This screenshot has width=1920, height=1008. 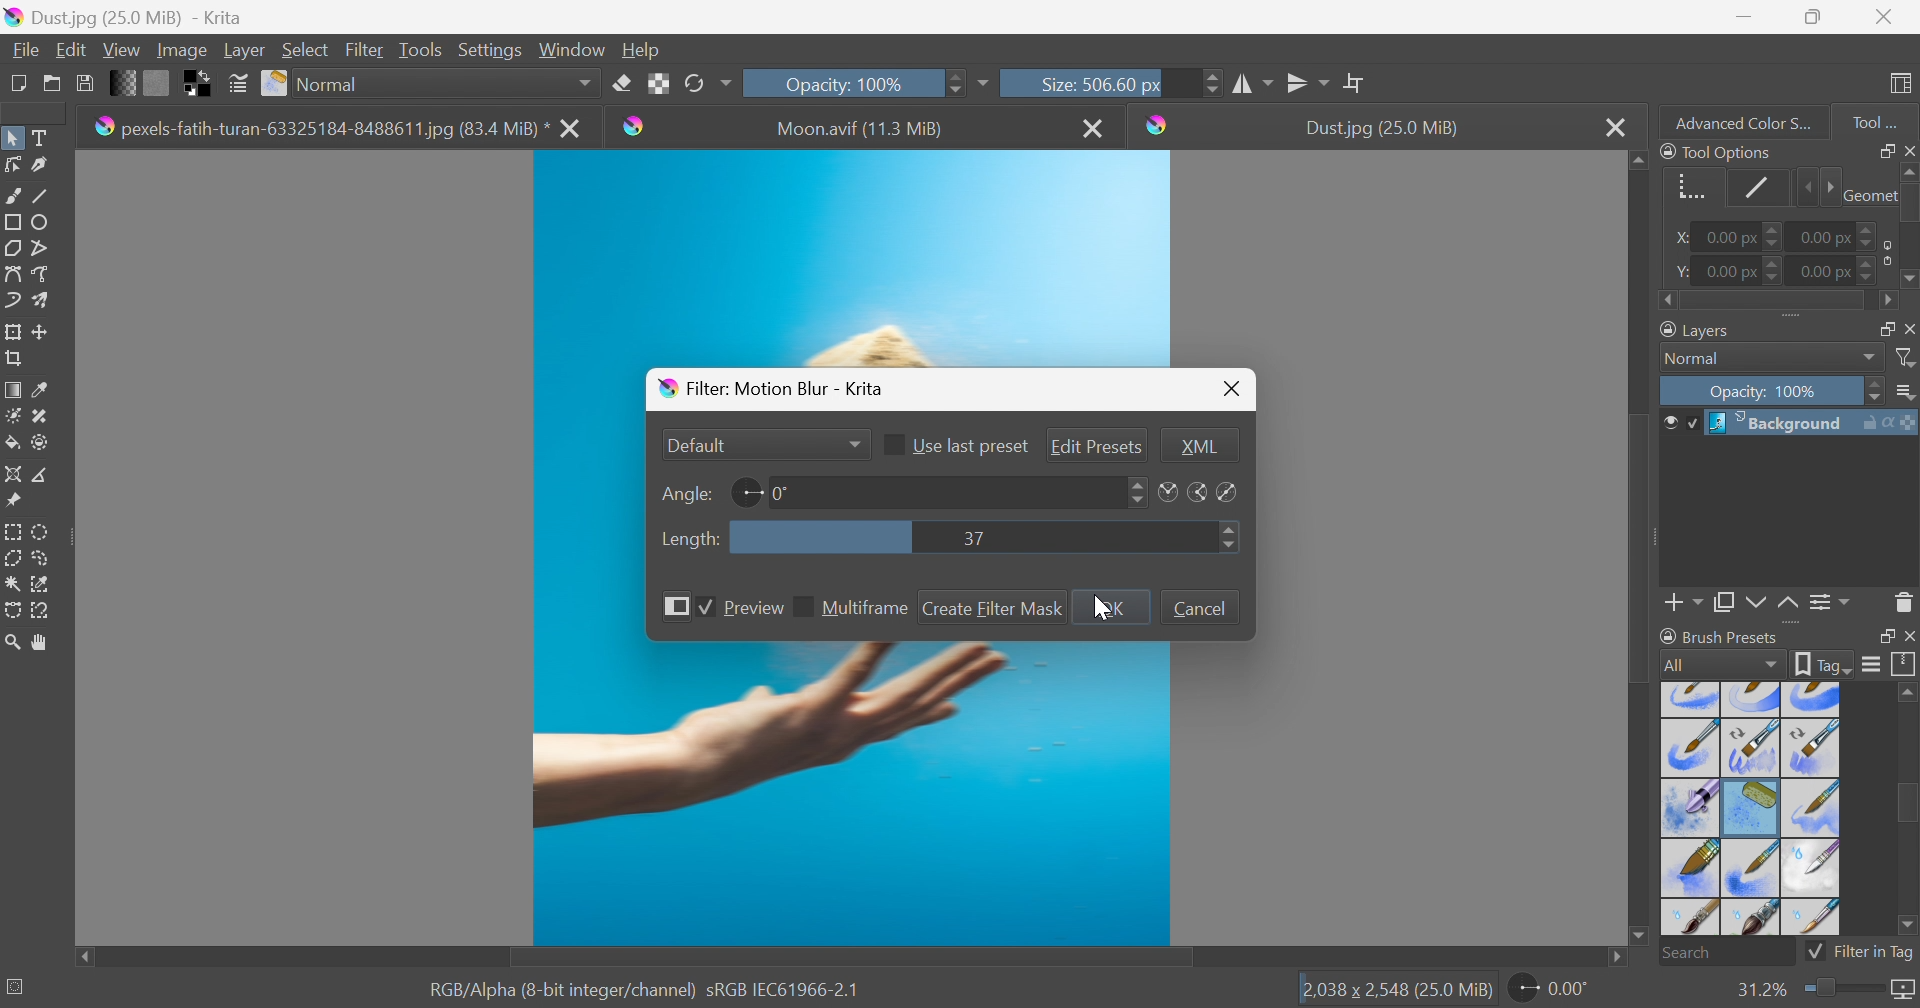 I want to click on Cursor, so click(x=1101, y=608).